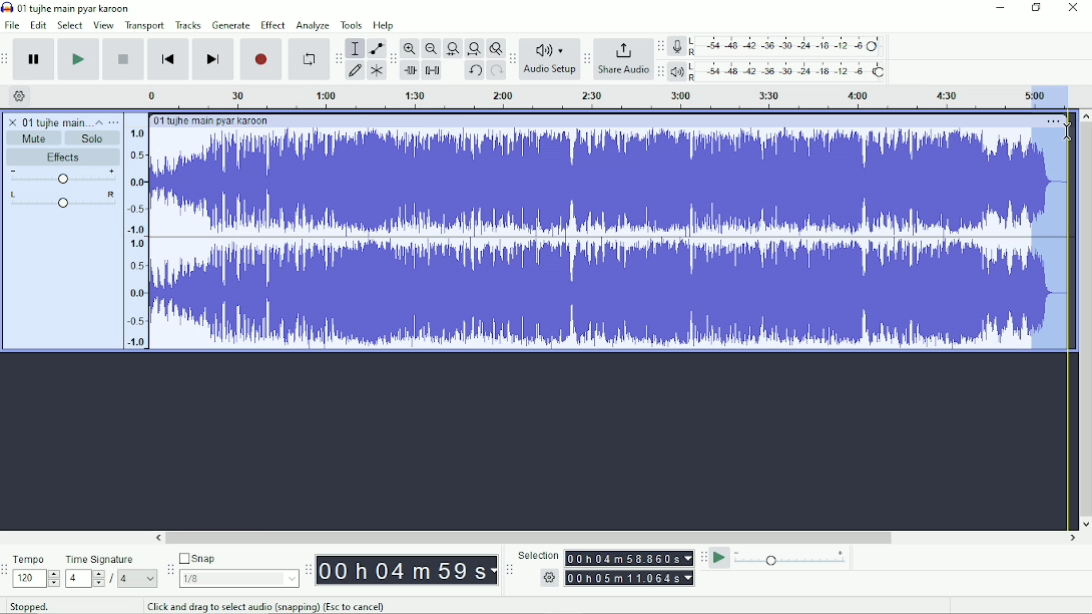  I want to click on Audacity playback meter toolbar, so click(662, 71).